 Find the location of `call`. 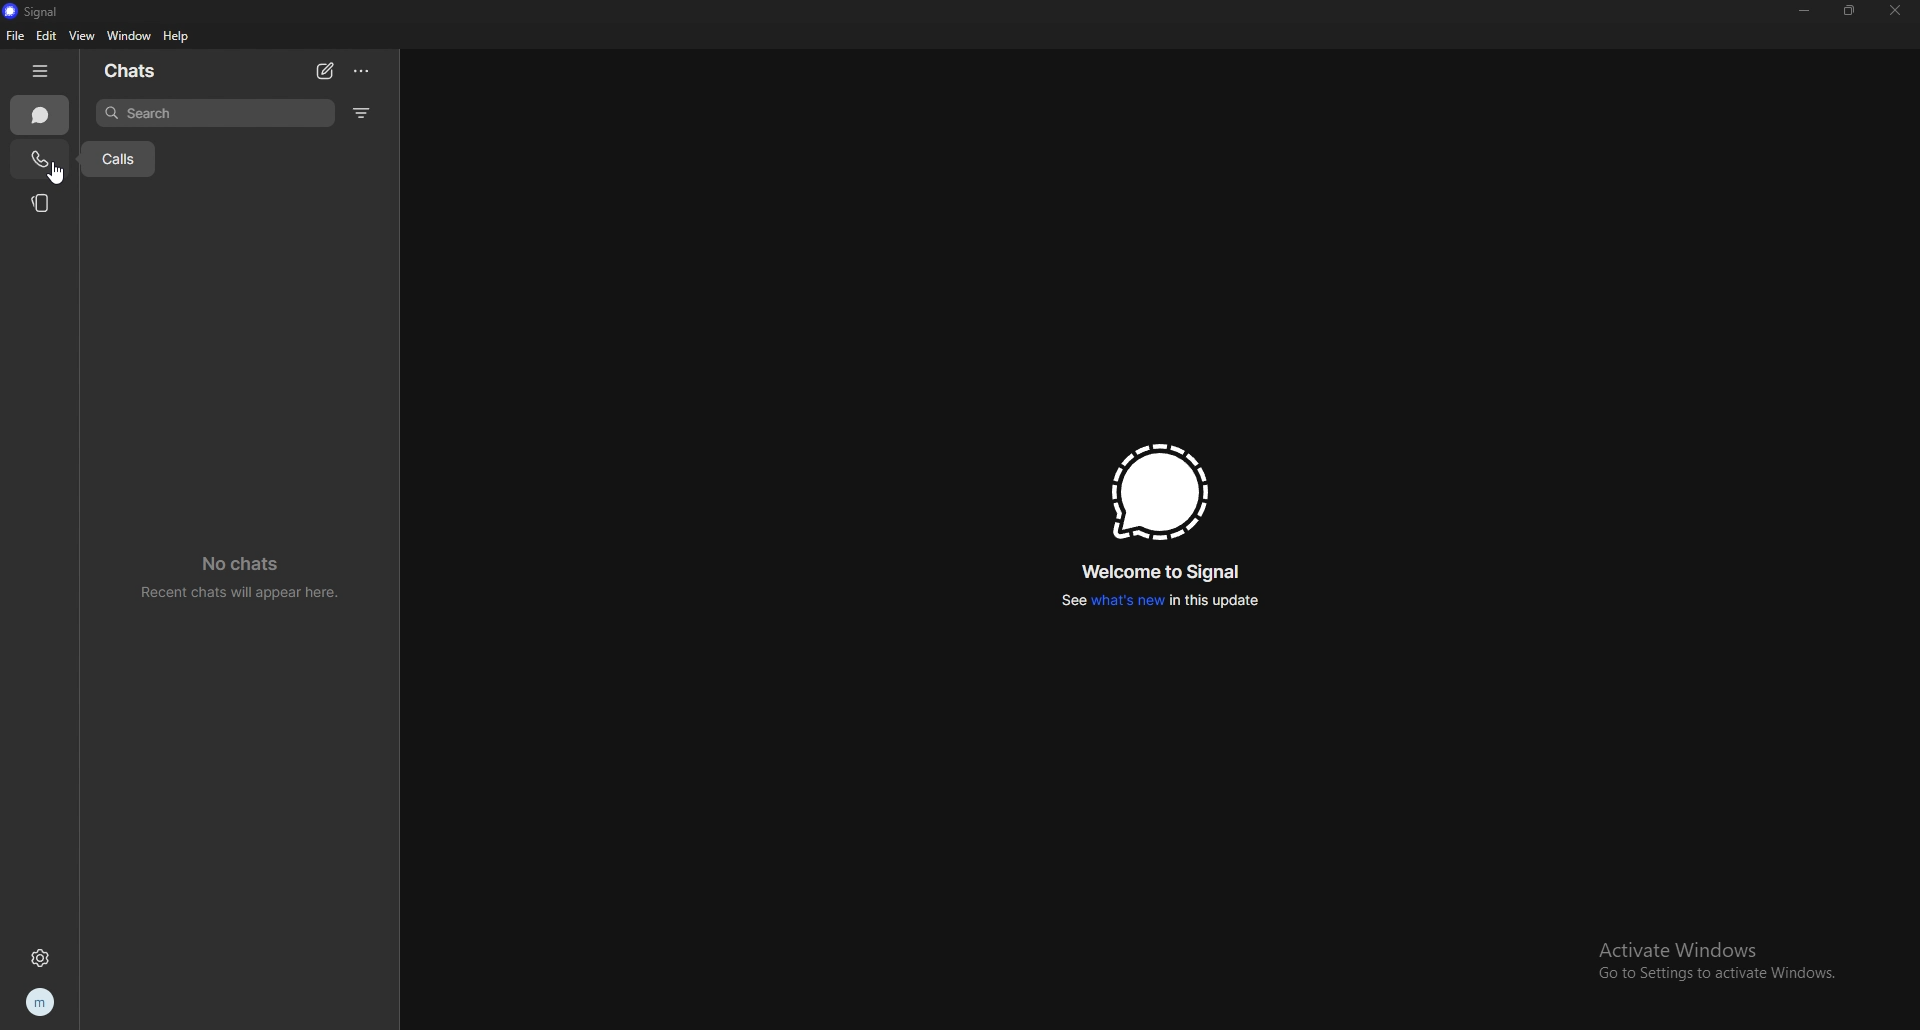

call is located at coordinates (39, 161).